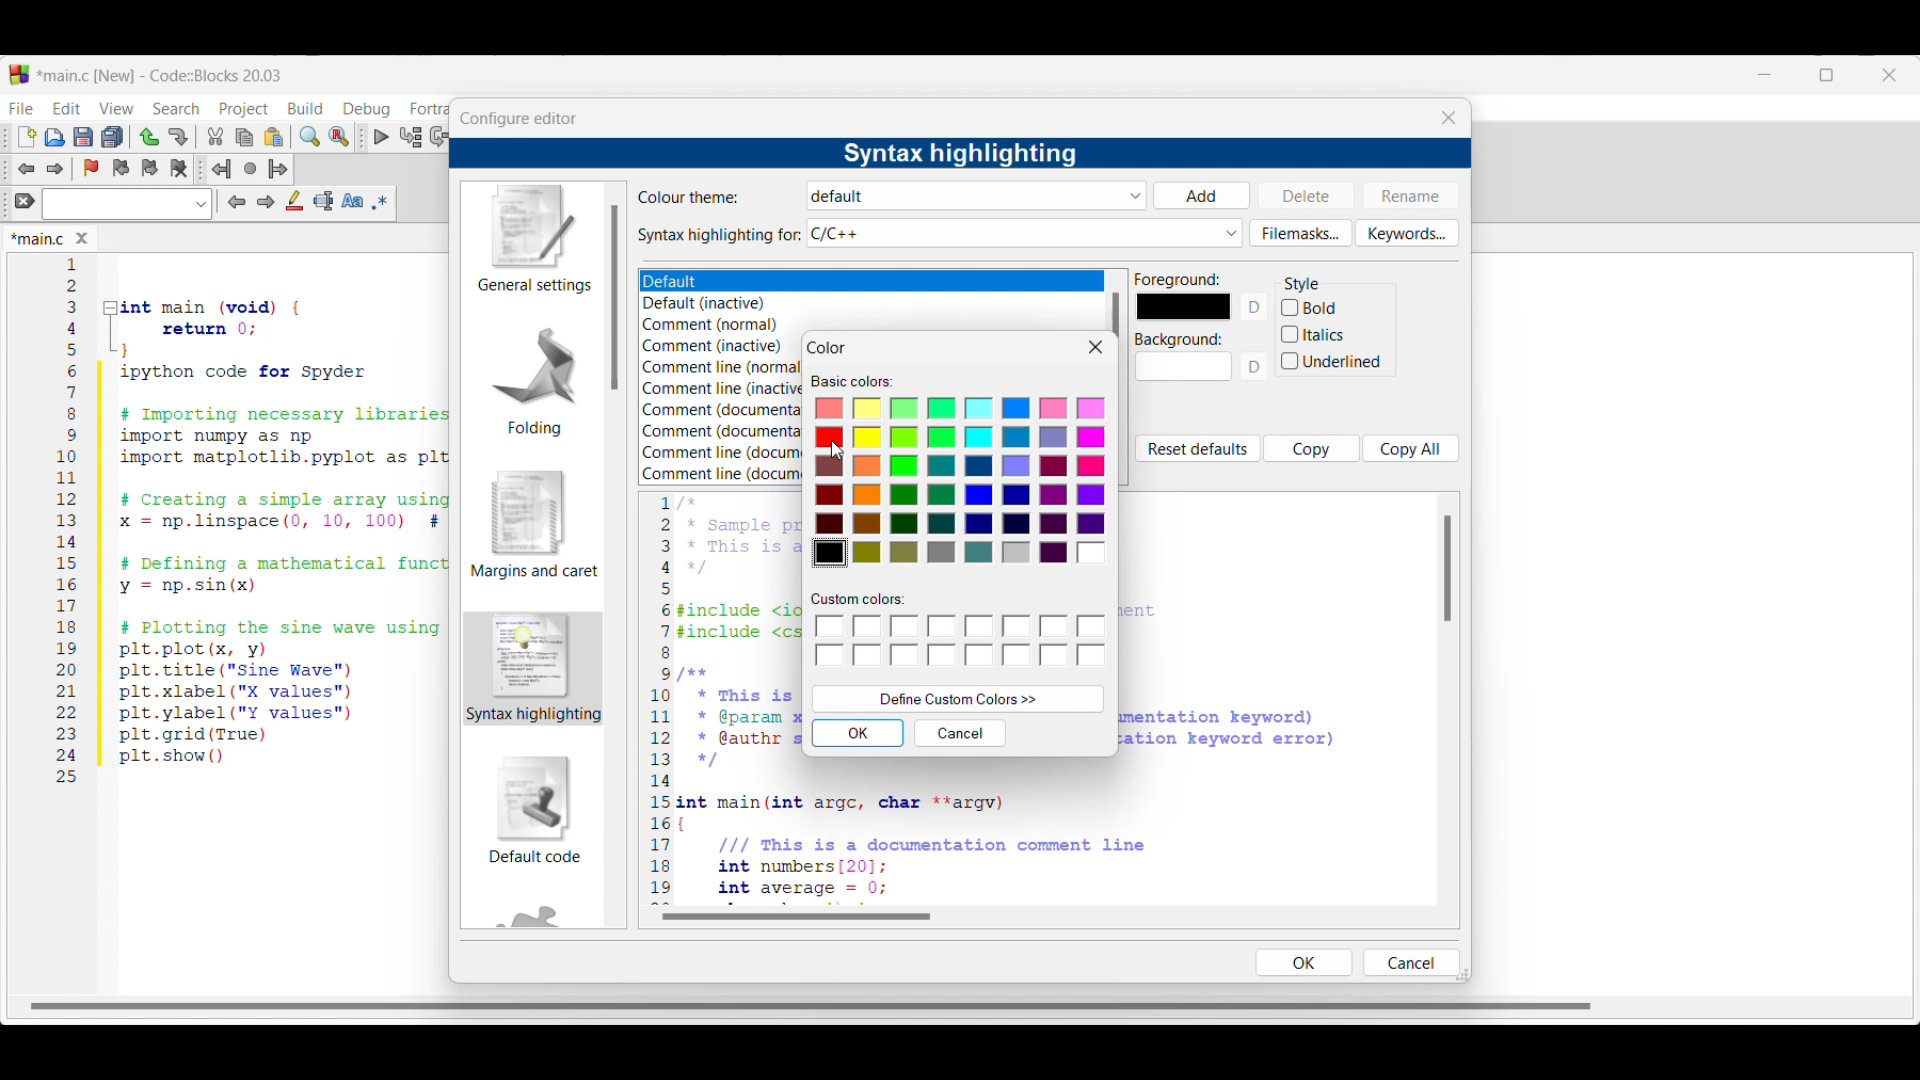 This screenshot has height=1080, width=1920. Describe the element at coordinates (722, 450) in the screenshot. I see `Comment line (documentation)` at that location.